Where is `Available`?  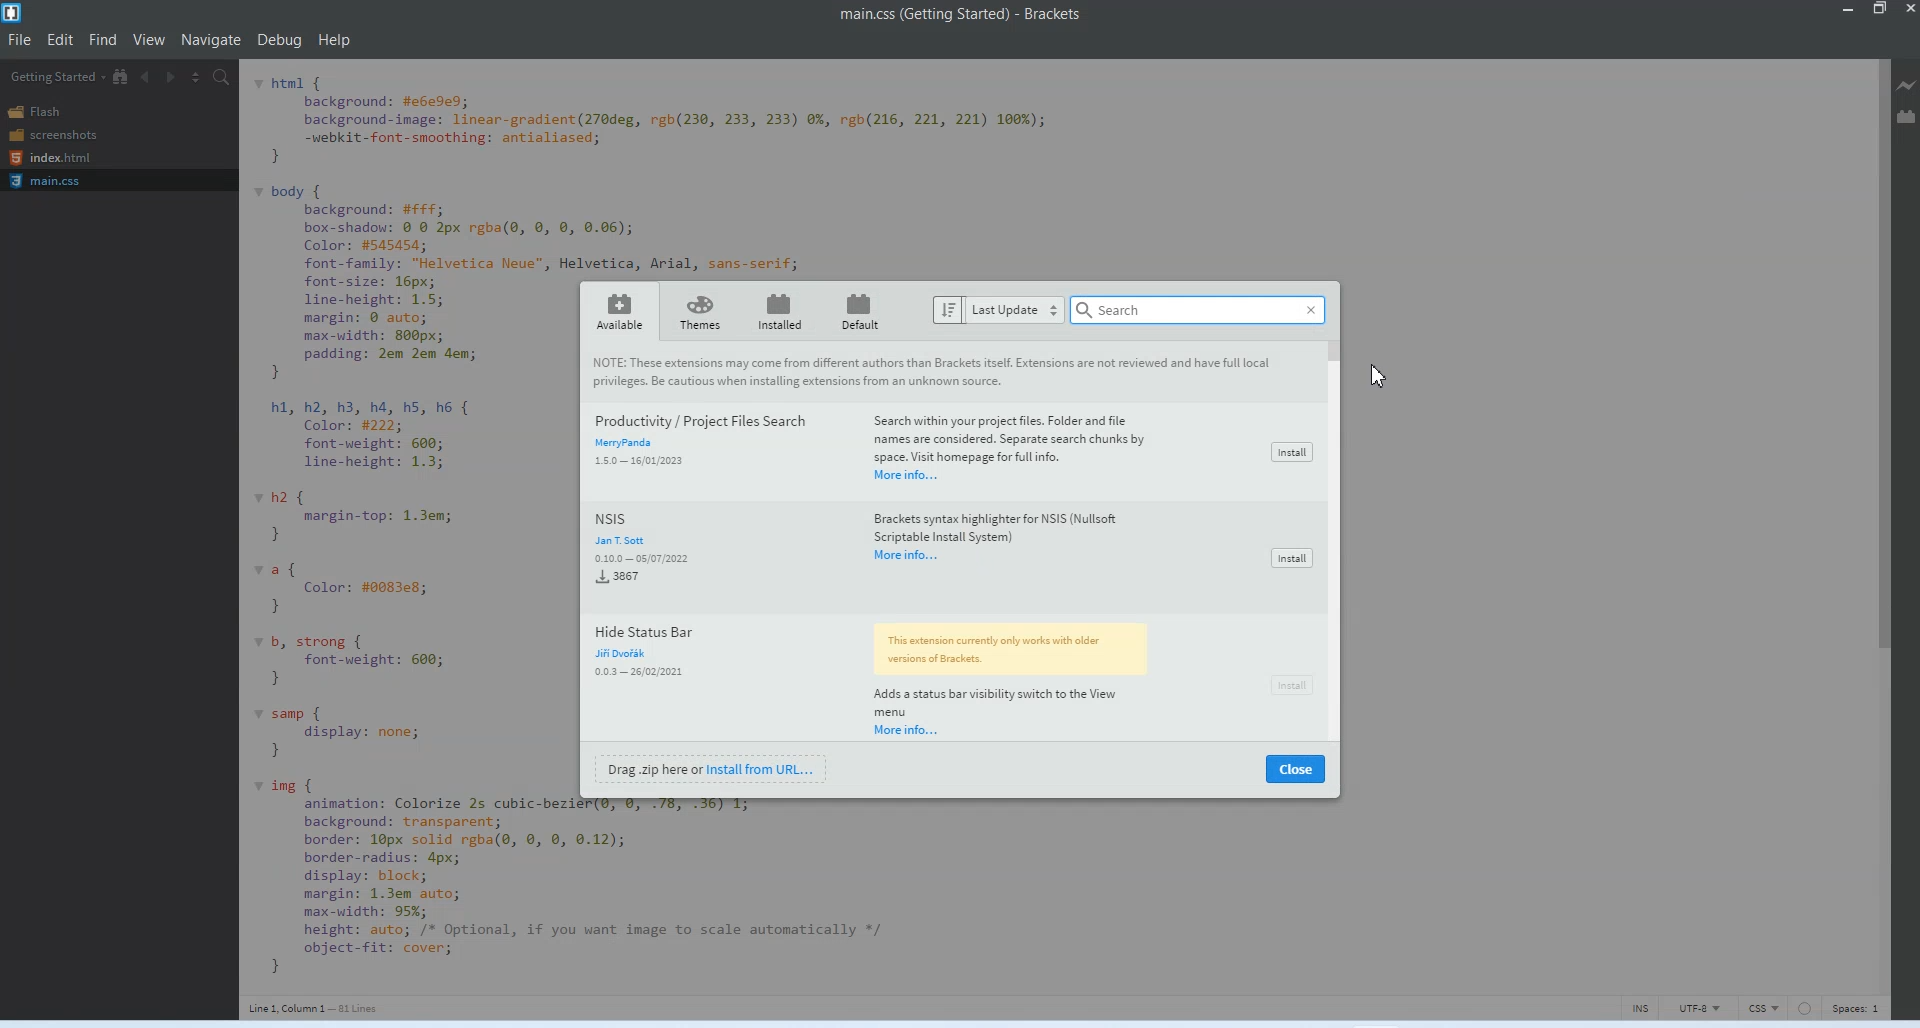 Available is located at coordinates (619, 310).